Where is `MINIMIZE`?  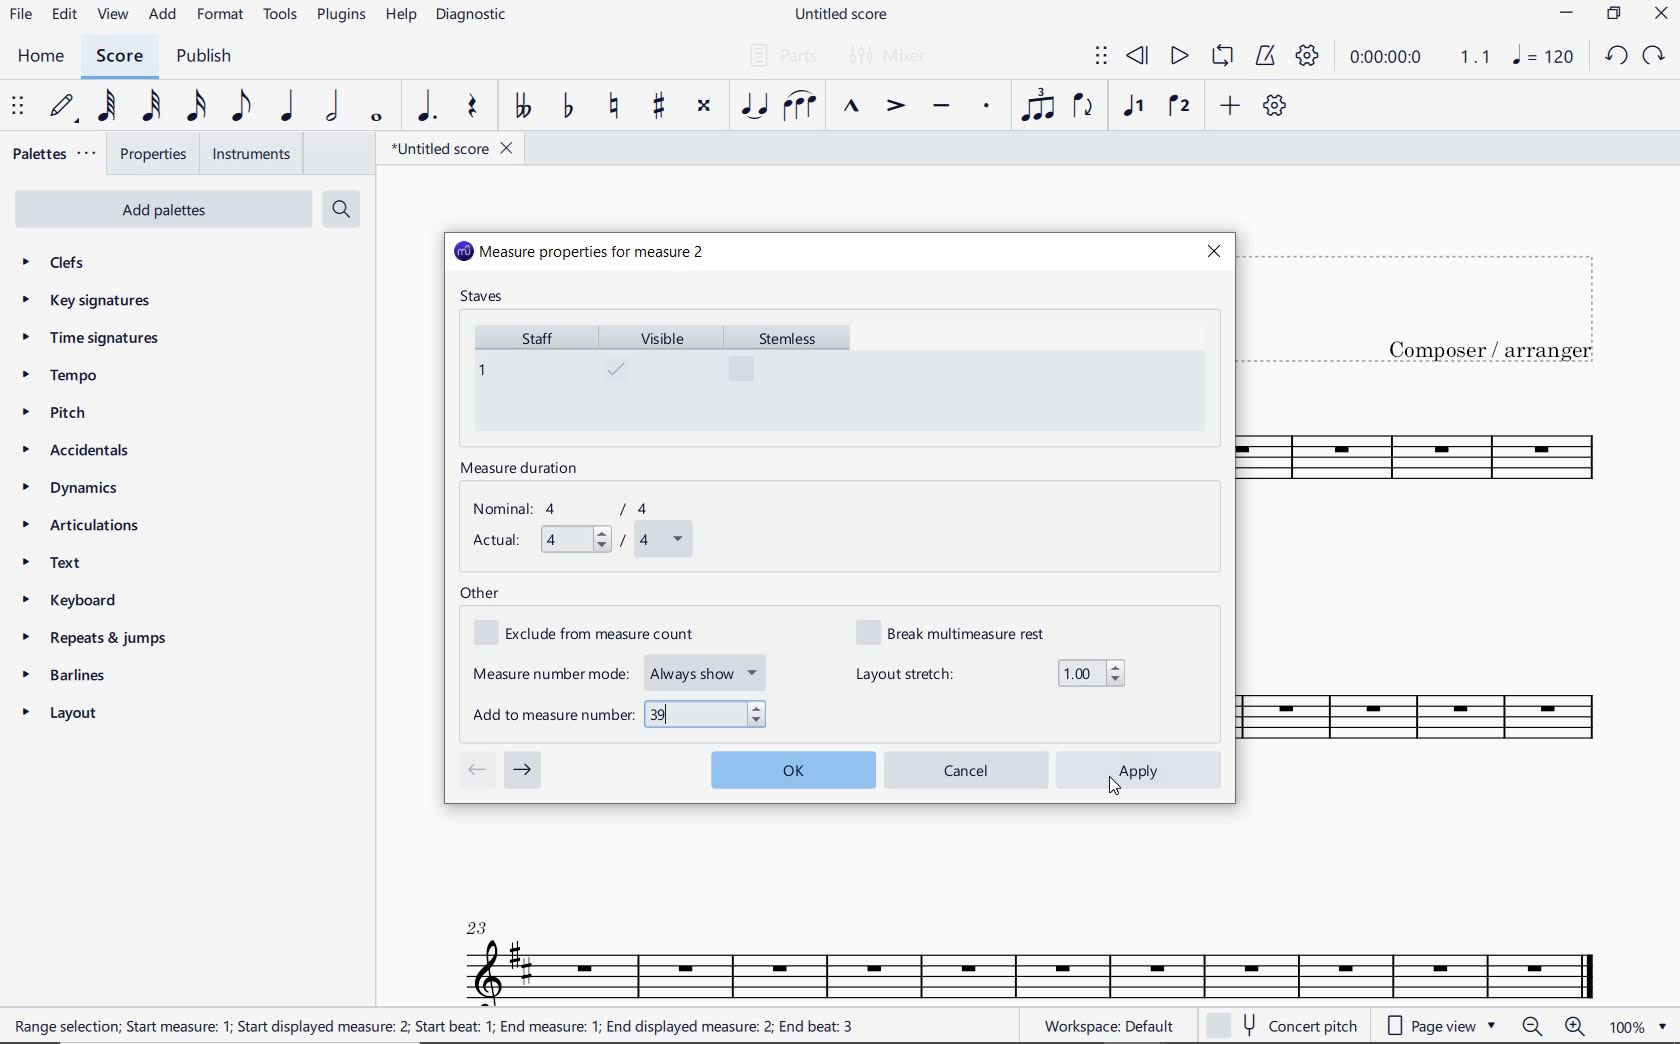
MINIMIZE is located at coordinates (1568, 16).